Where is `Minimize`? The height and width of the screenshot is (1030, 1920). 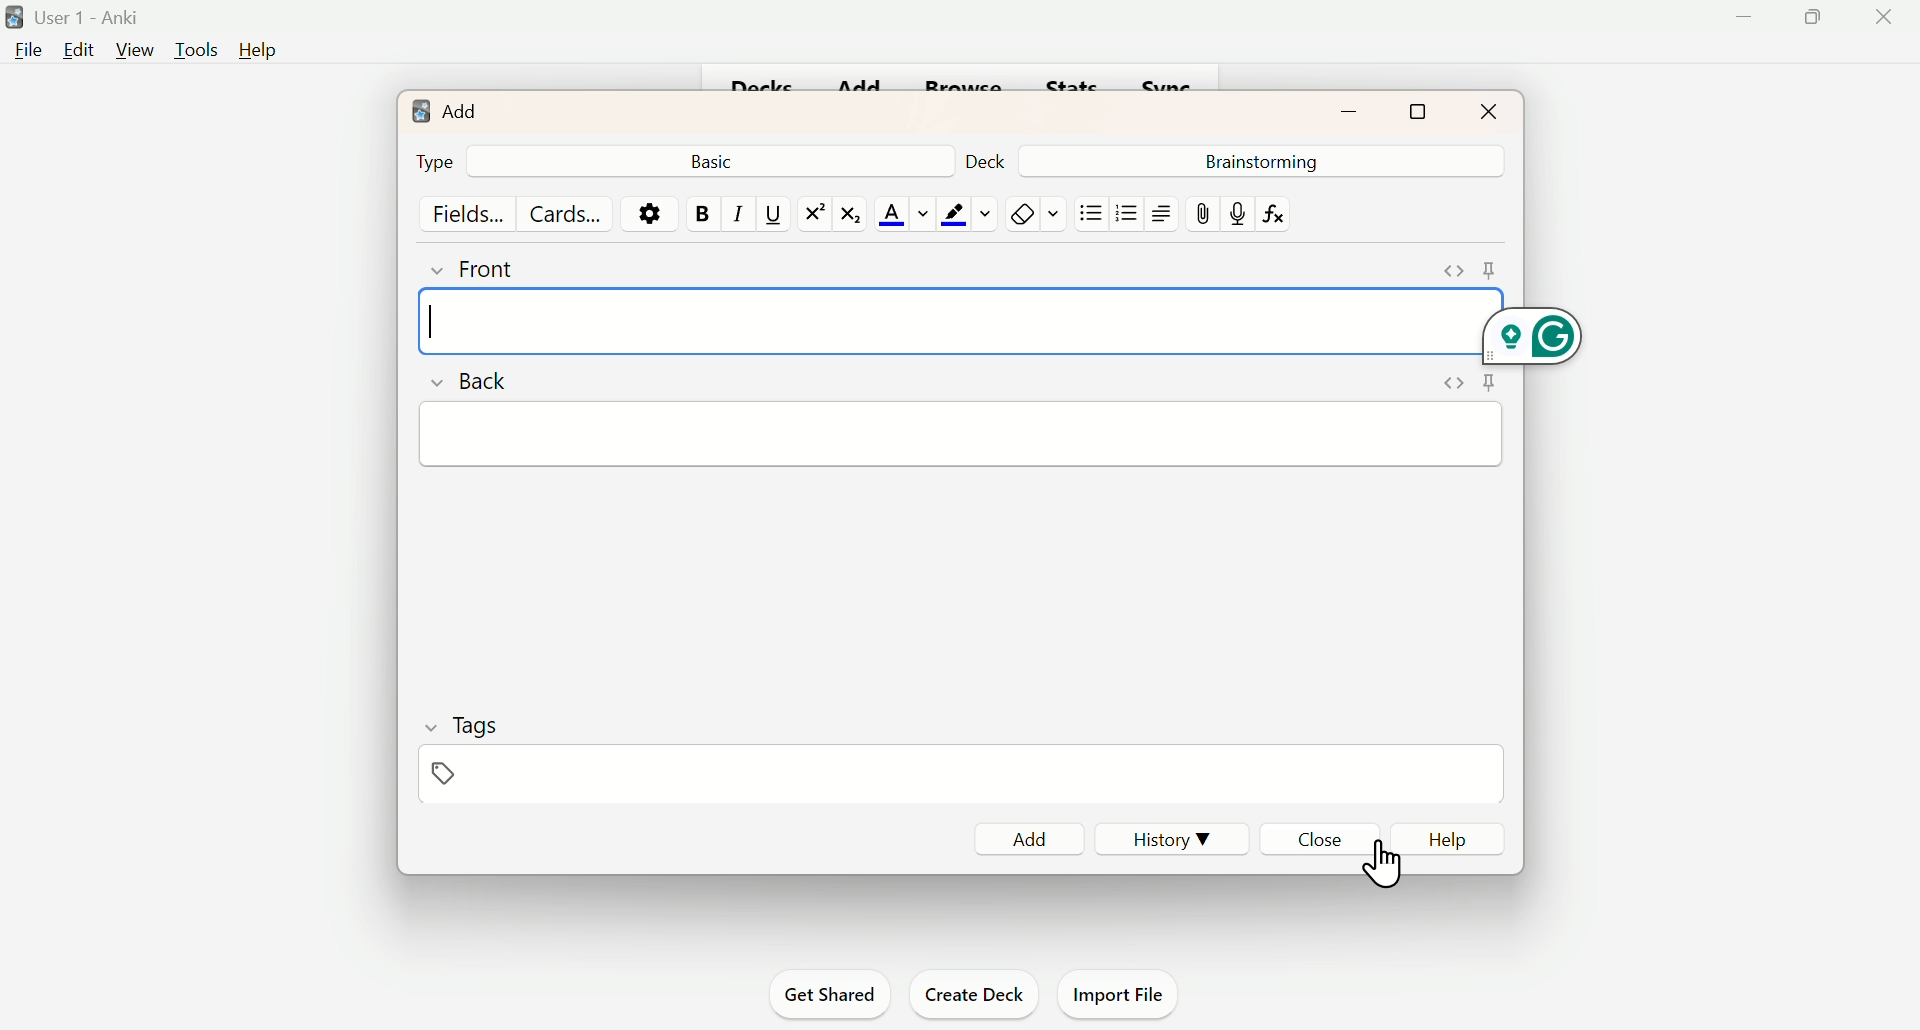
Minimize is located at coordinates (1352, 109).